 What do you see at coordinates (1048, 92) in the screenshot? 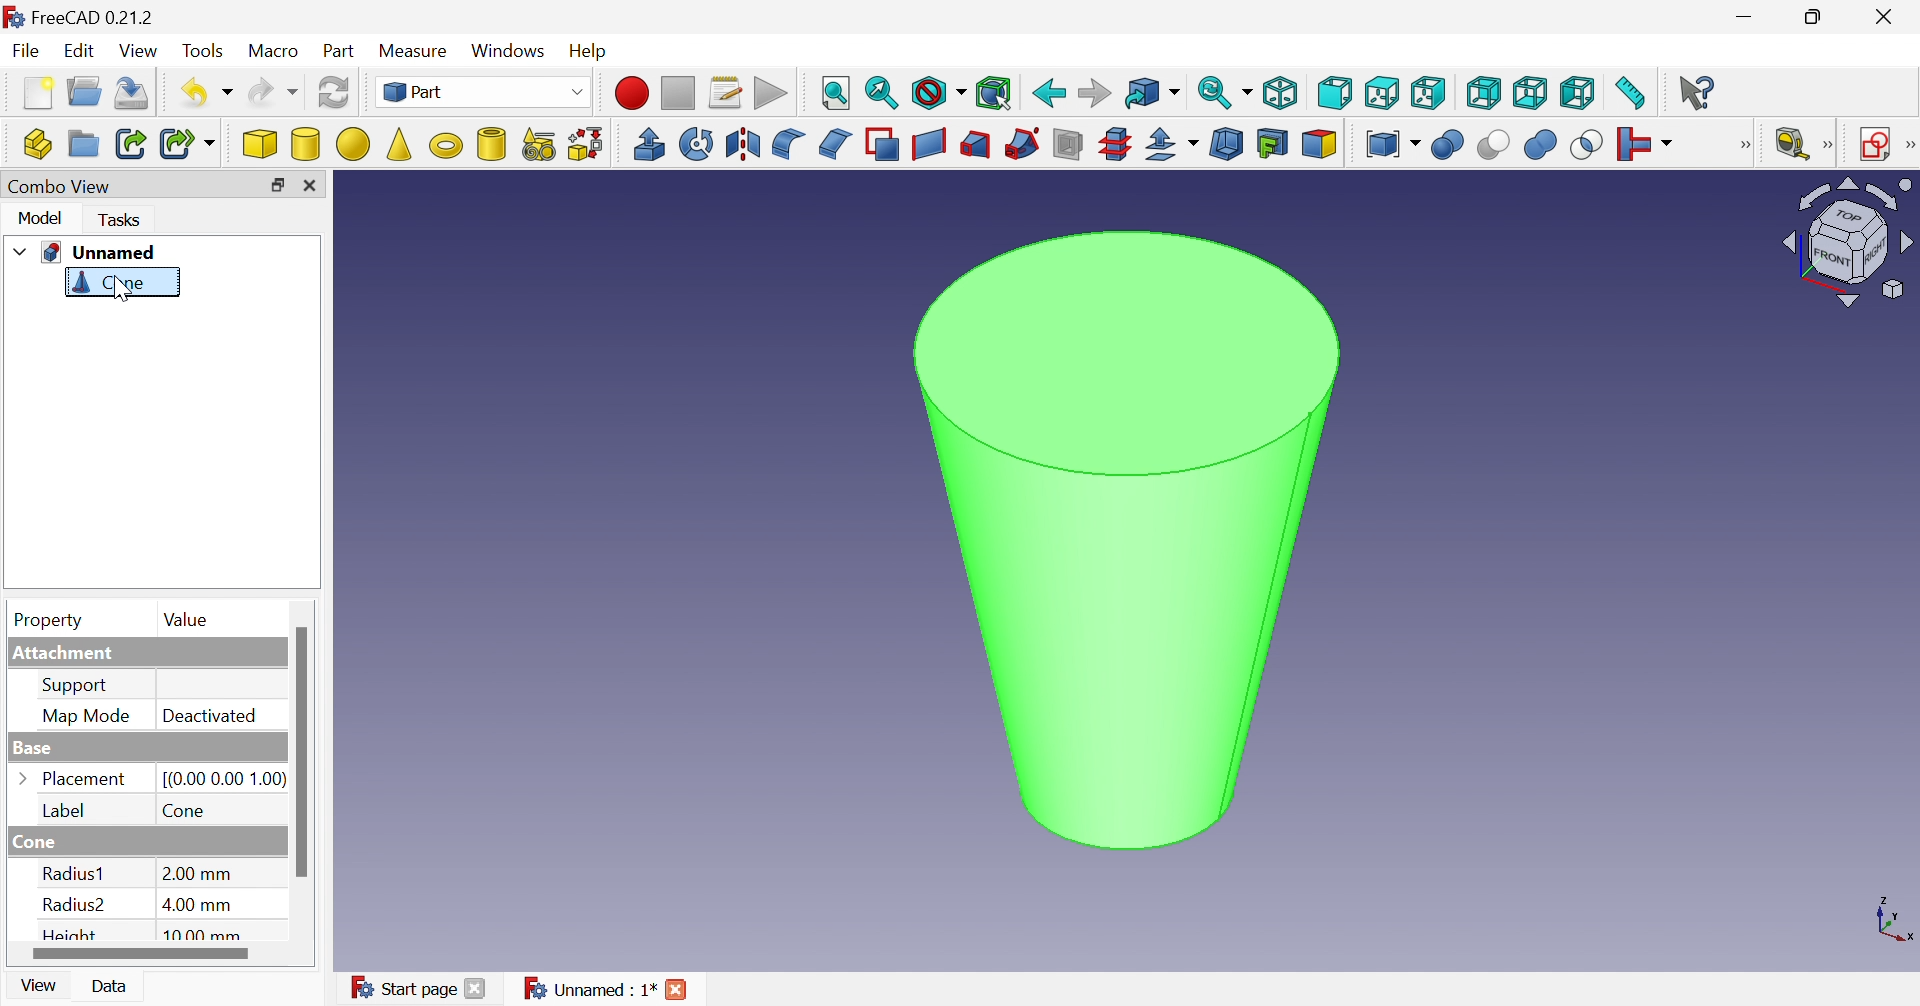
I see `Back` at bounding box center [1048, 92].